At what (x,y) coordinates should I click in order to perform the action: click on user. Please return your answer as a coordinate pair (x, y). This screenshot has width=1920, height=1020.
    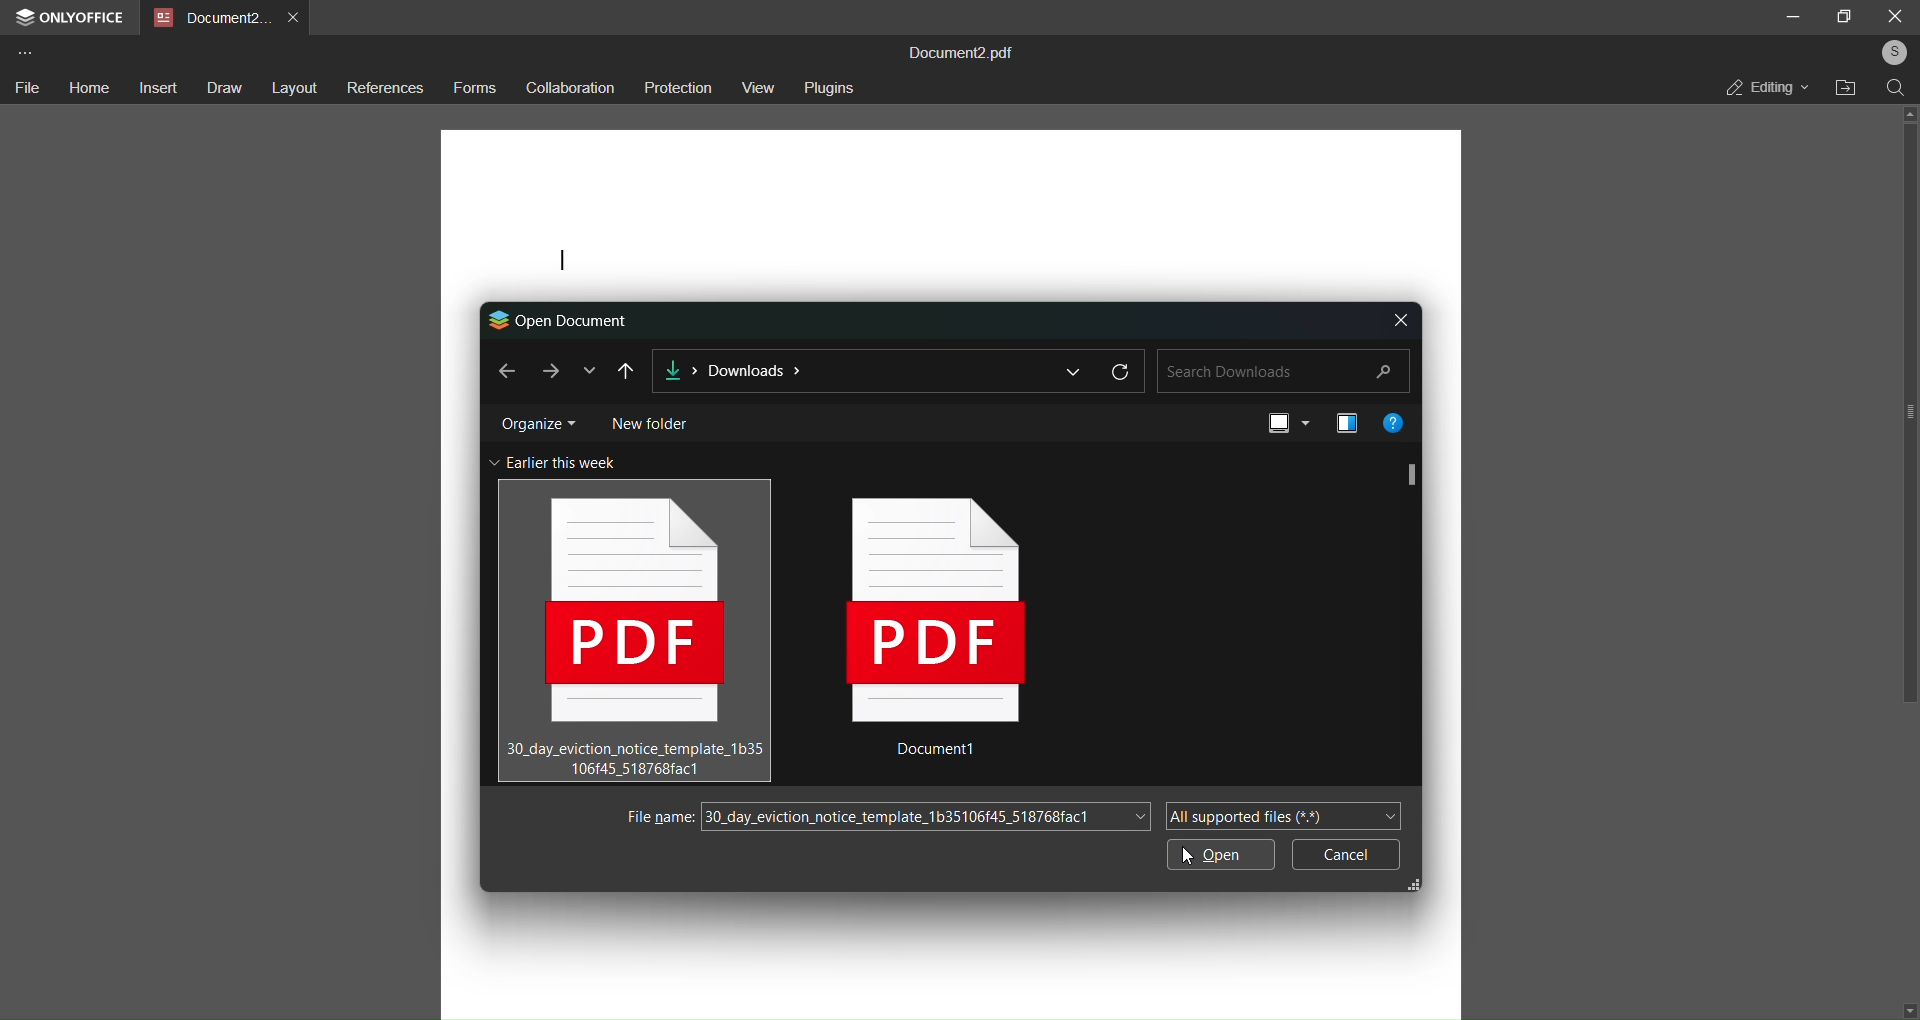
    Looking at the image, I should click on (1889, 52).